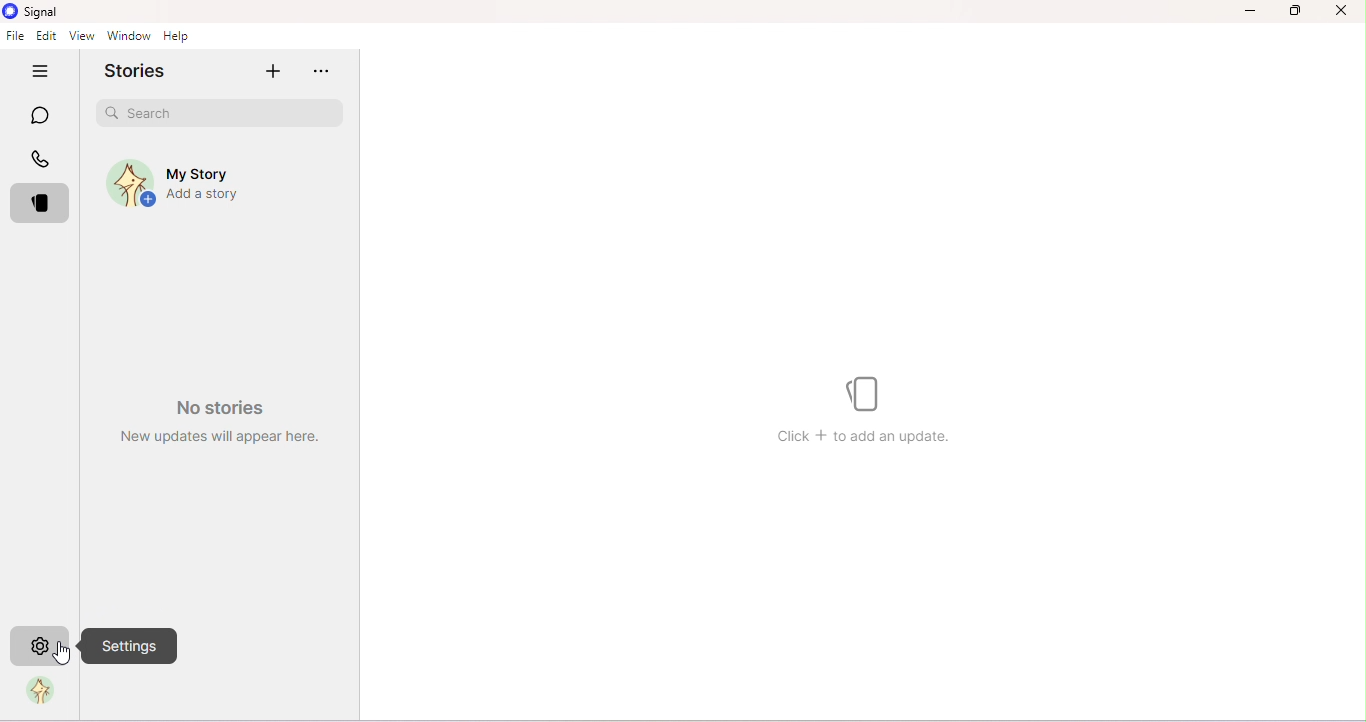 This screenshot has width=1366, height=722. I want to click on Stories, so click(40, 208).